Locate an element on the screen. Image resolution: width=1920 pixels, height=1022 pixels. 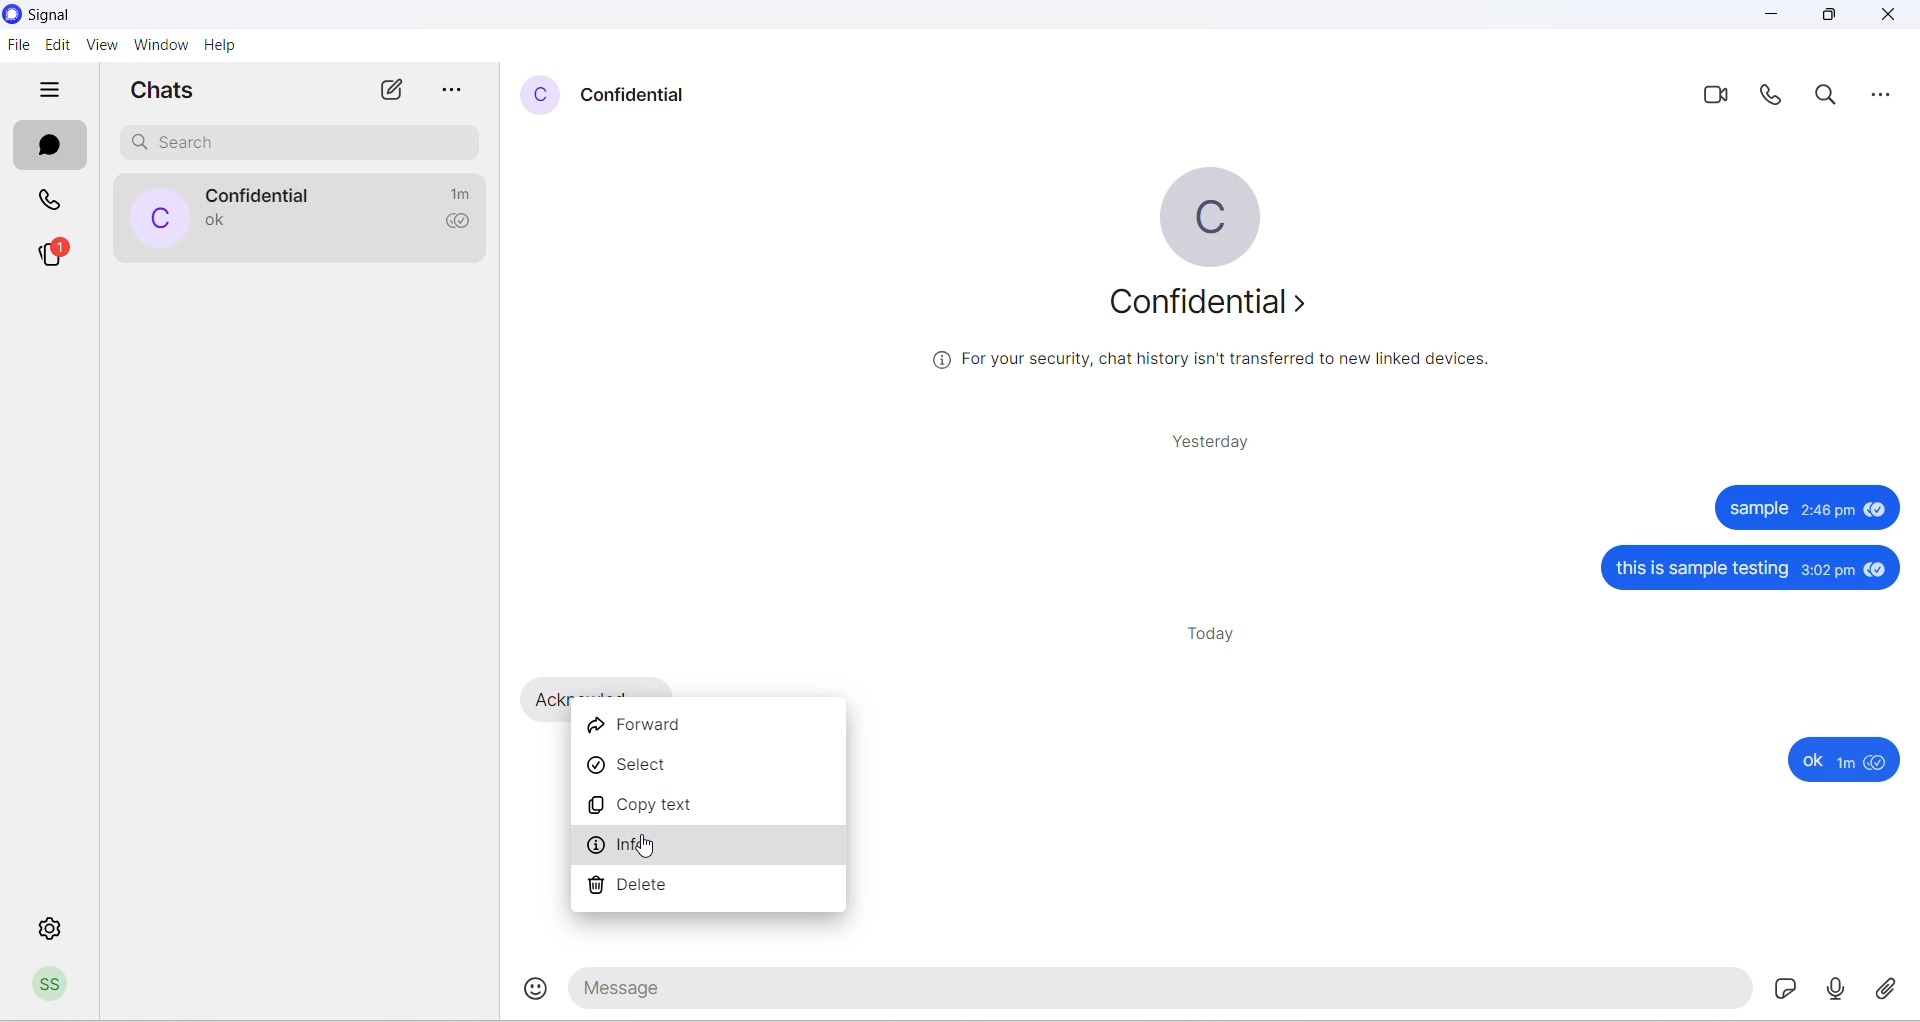
delete is located at coordinates (711, 892).